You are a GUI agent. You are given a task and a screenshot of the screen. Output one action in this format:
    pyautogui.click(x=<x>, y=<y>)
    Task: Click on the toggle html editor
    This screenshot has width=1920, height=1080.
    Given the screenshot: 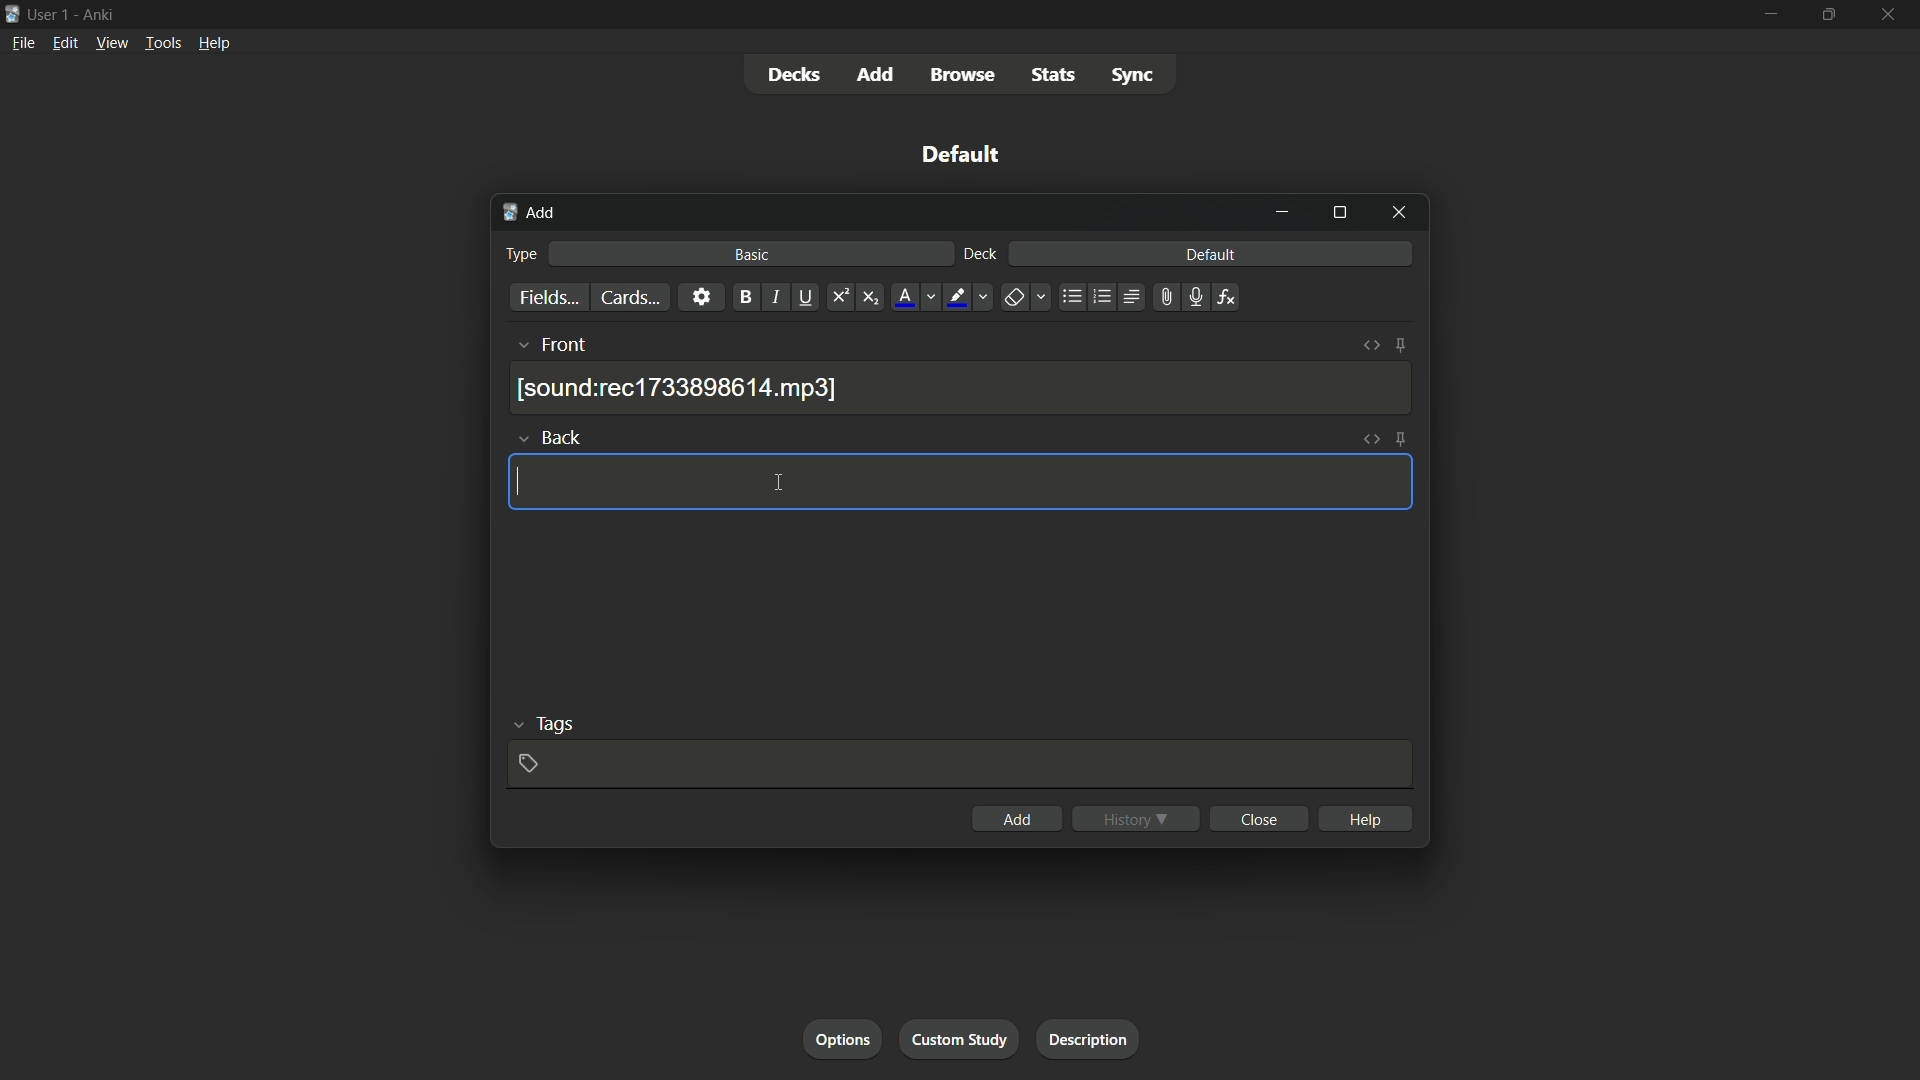 What is the action you would take?
    pyautogui.click(x=1371, y=440)
    